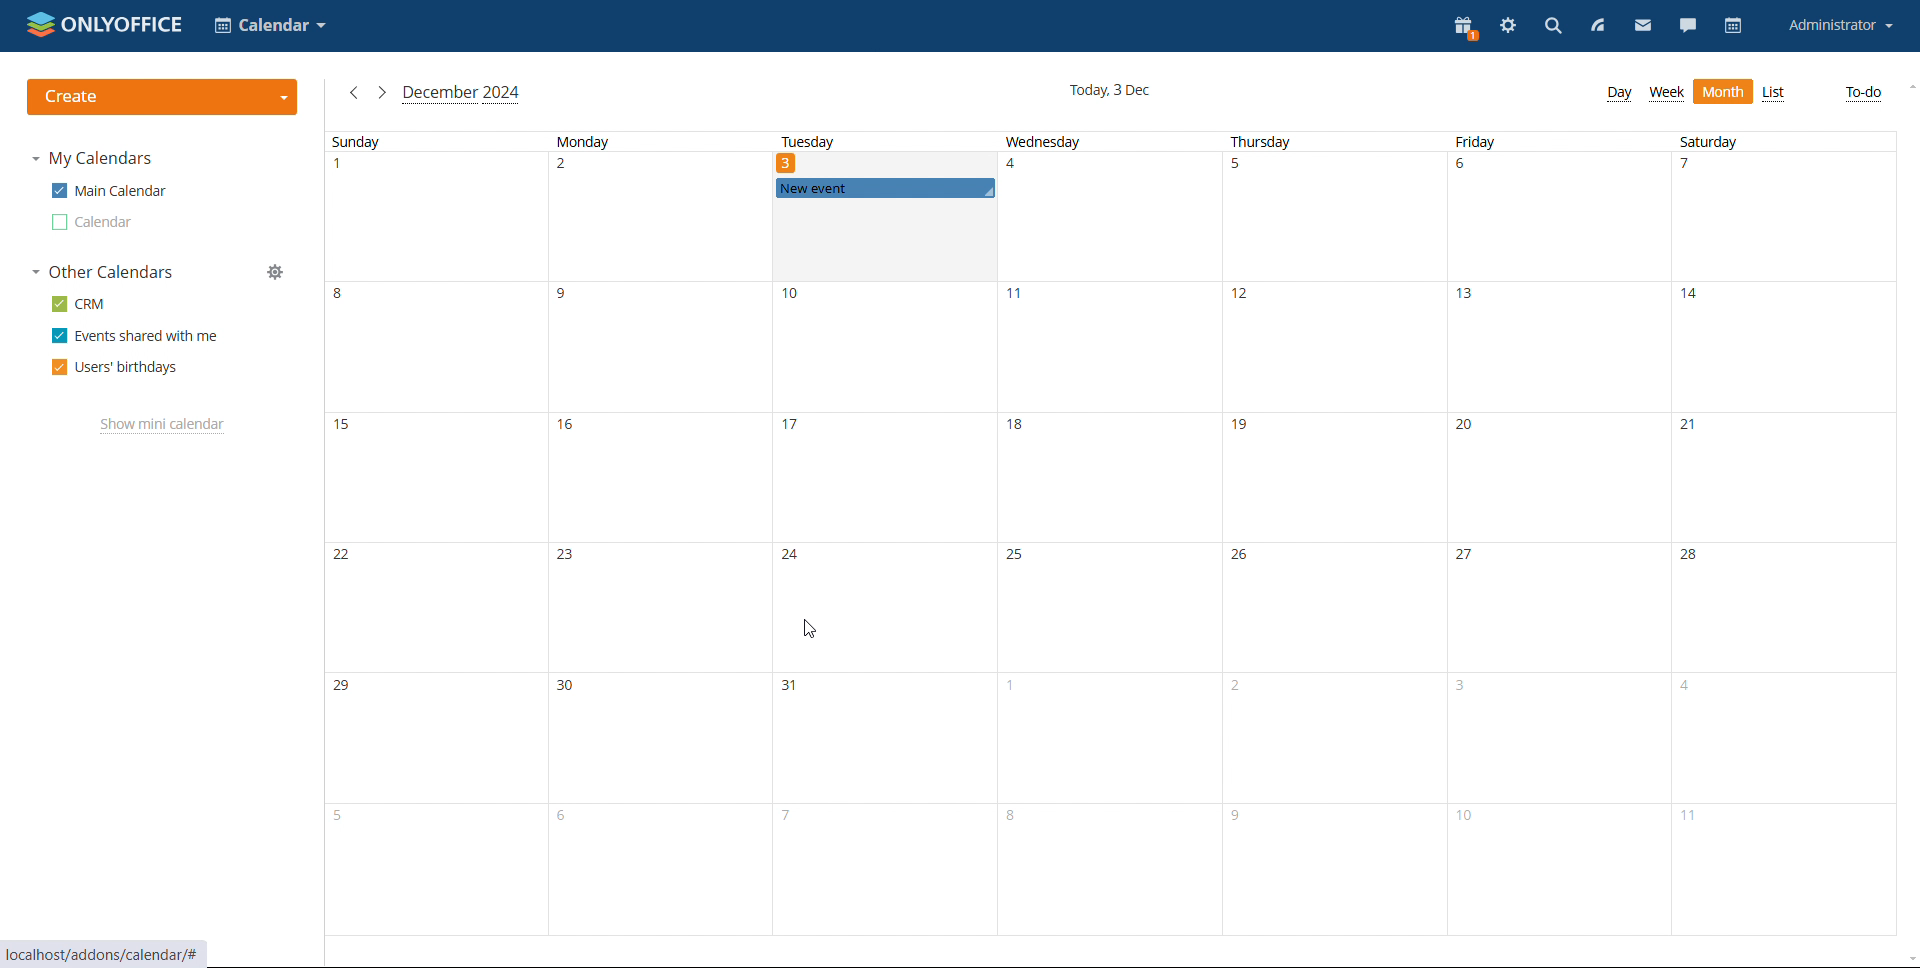 Image resolution: width=1920 pixels, height=968 pixels. I want to click on date, so click(433, 870).